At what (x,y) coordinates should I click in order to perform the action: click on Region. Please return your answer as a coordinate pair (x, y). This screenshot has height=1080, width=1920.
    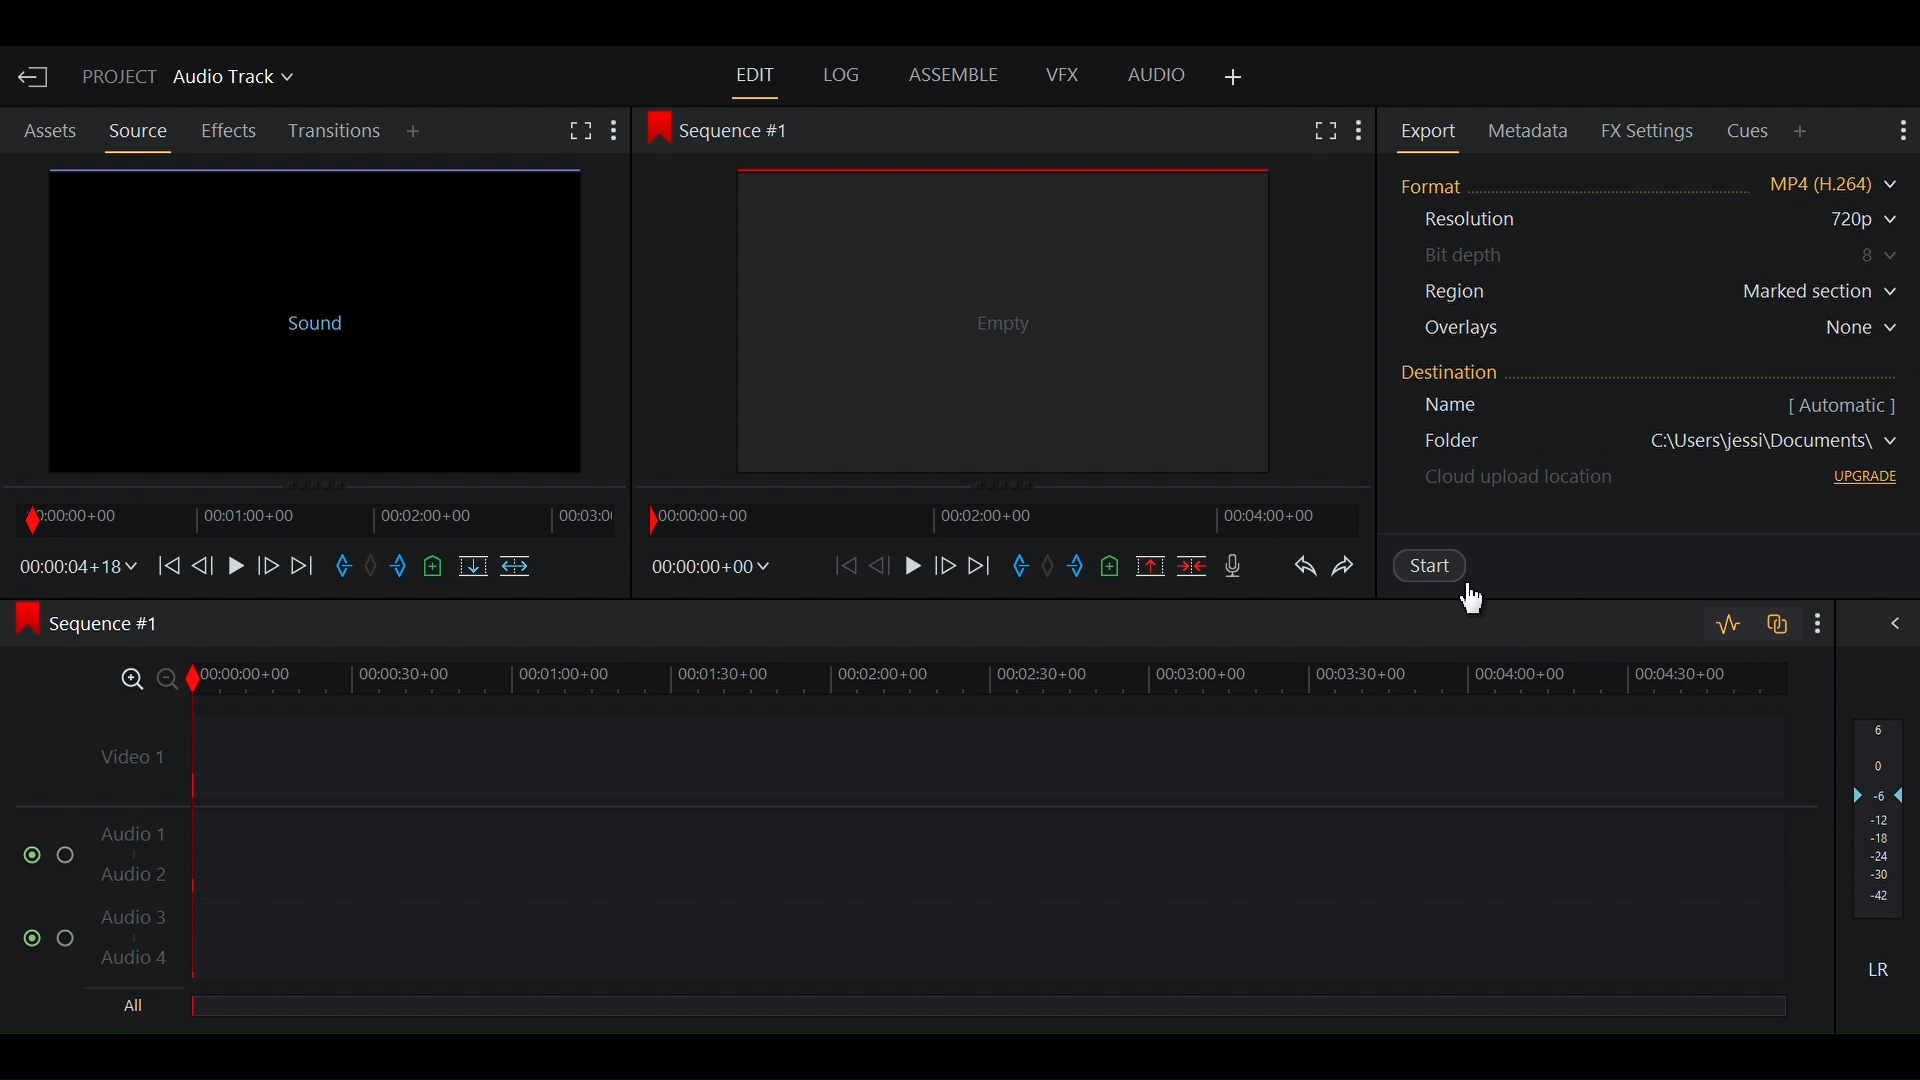
    Looking at the image, I should click on (1663, 294).